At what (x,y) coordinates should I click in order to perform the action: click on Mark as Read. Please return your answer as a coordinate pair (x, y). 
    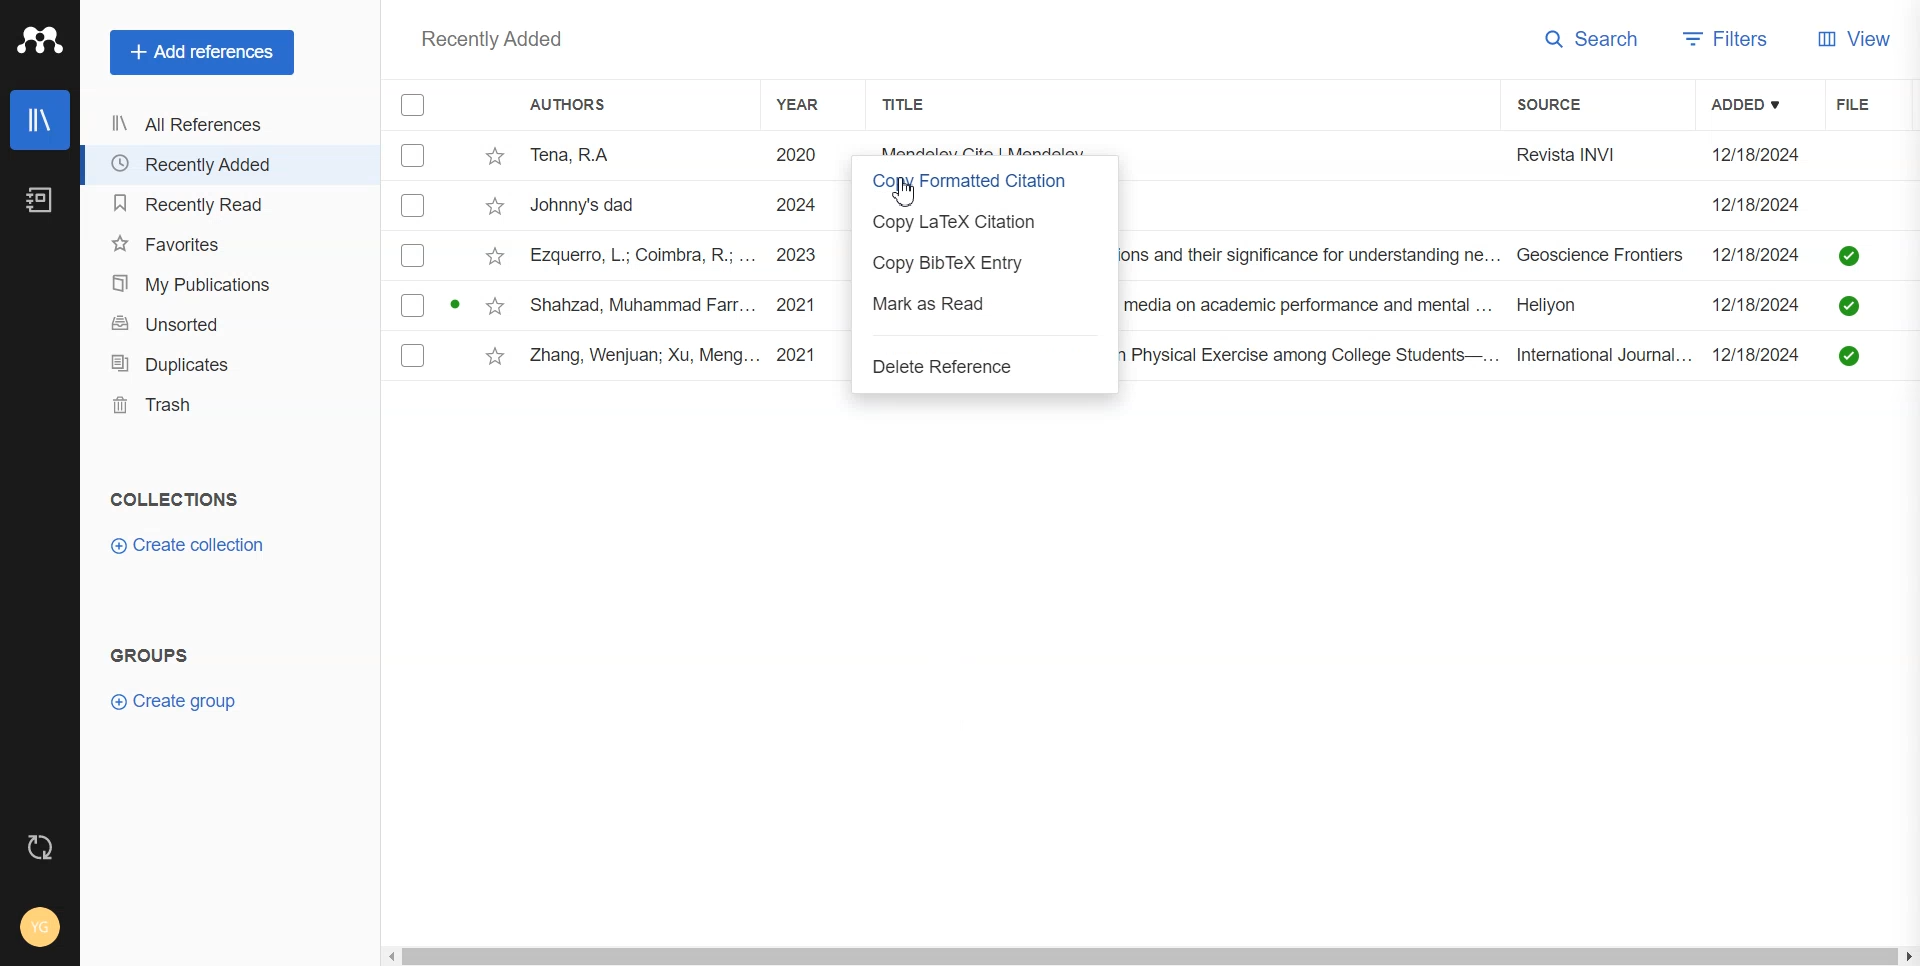
    Looking at the image, I should click on (984, 304).